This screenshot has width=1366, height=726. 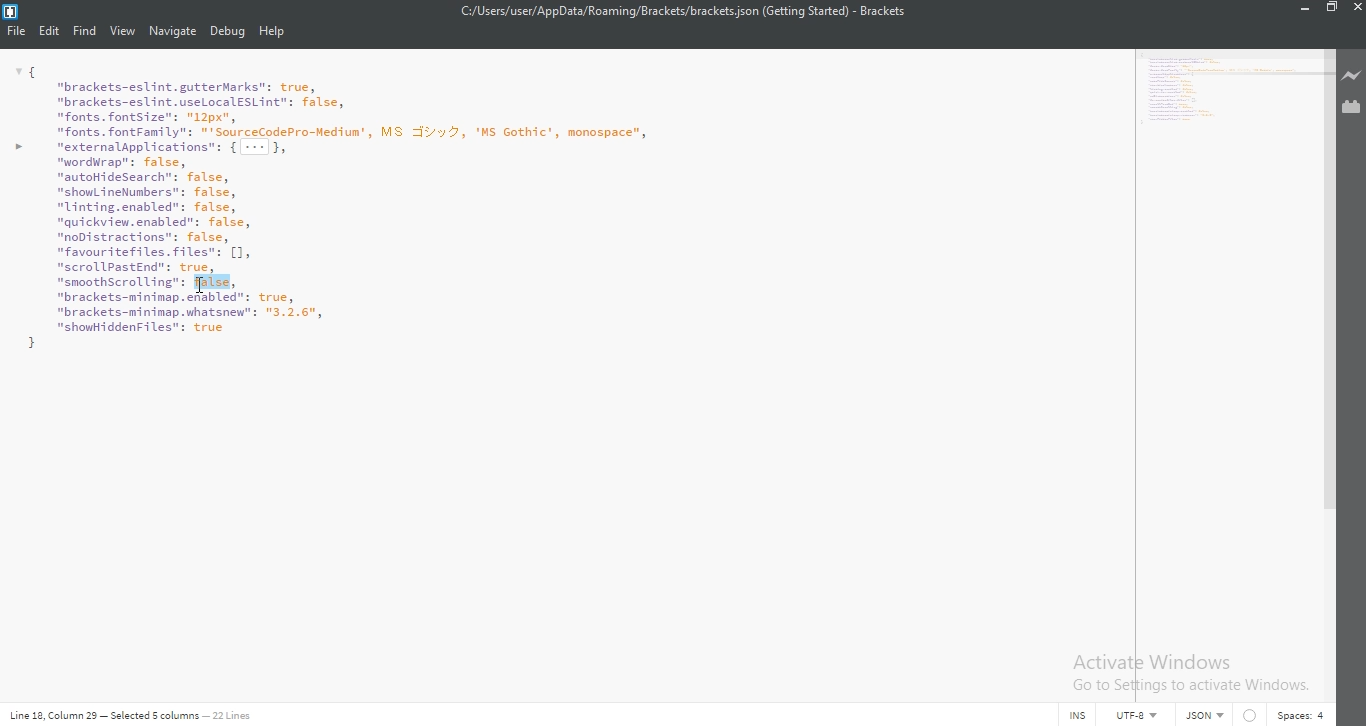 What do you see at coordinates (201, 285) in the screenshot?
I see `Insertion cursor` at bounding box center [201, 285].